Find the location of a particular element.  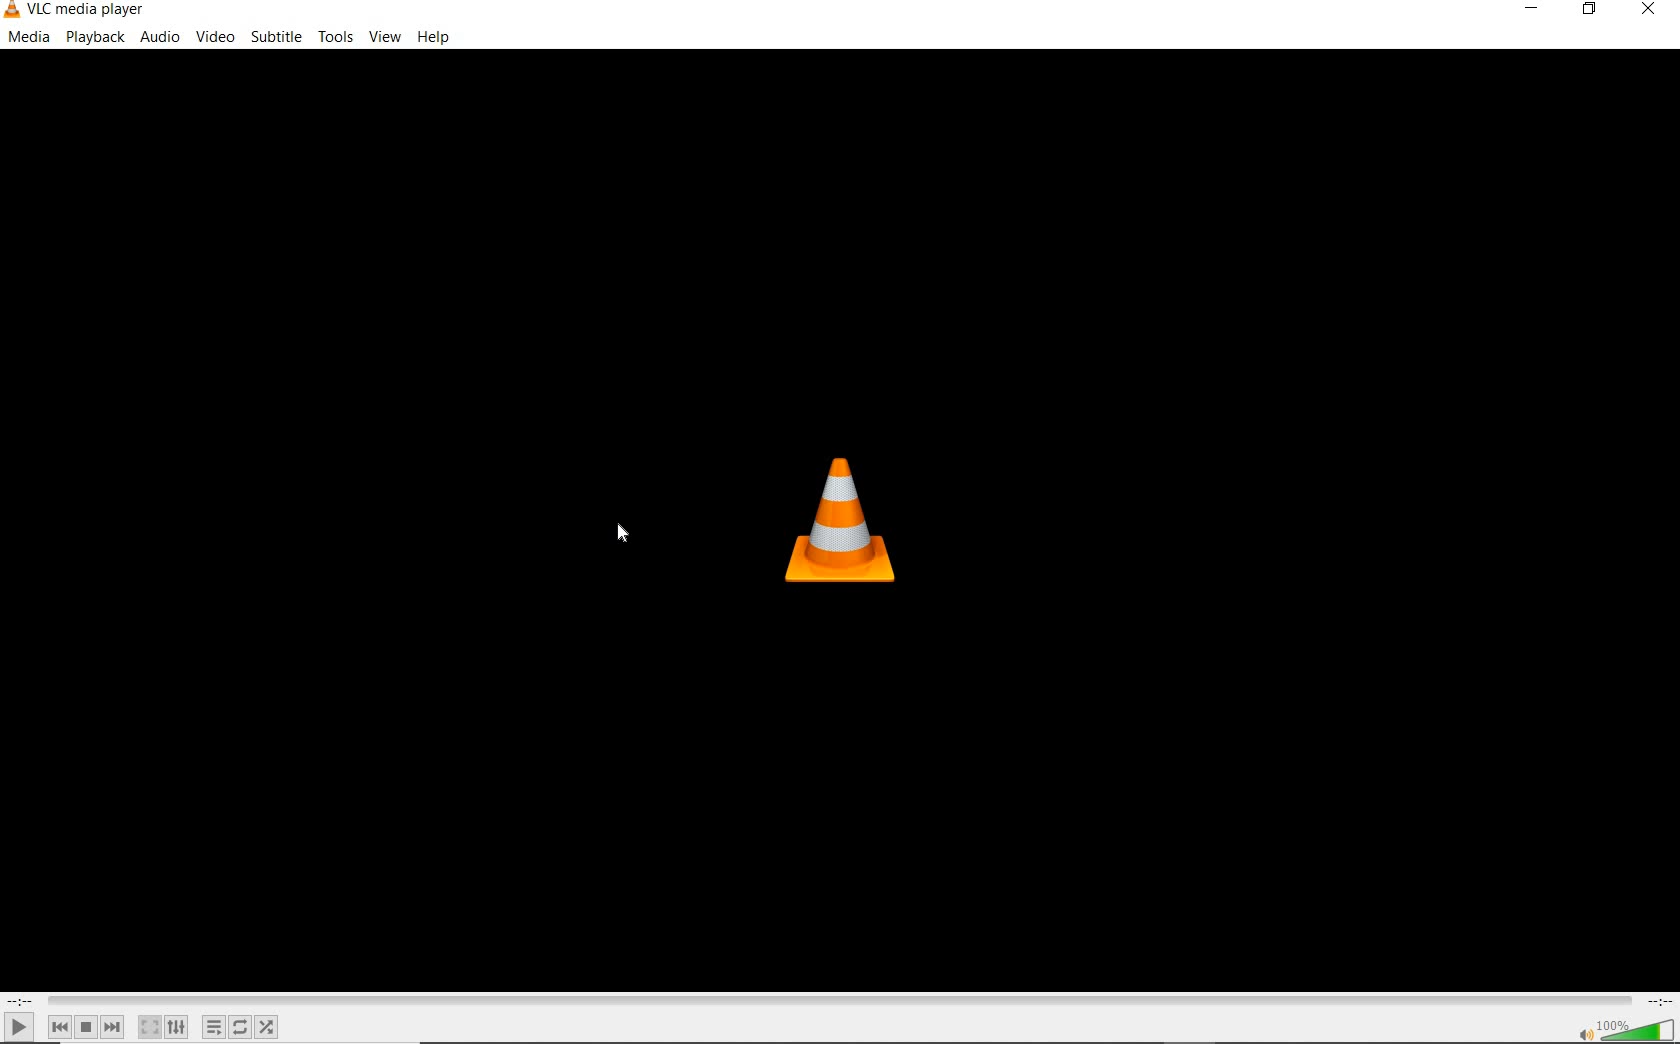

show extended settings is located at coordinates (176, 1027).